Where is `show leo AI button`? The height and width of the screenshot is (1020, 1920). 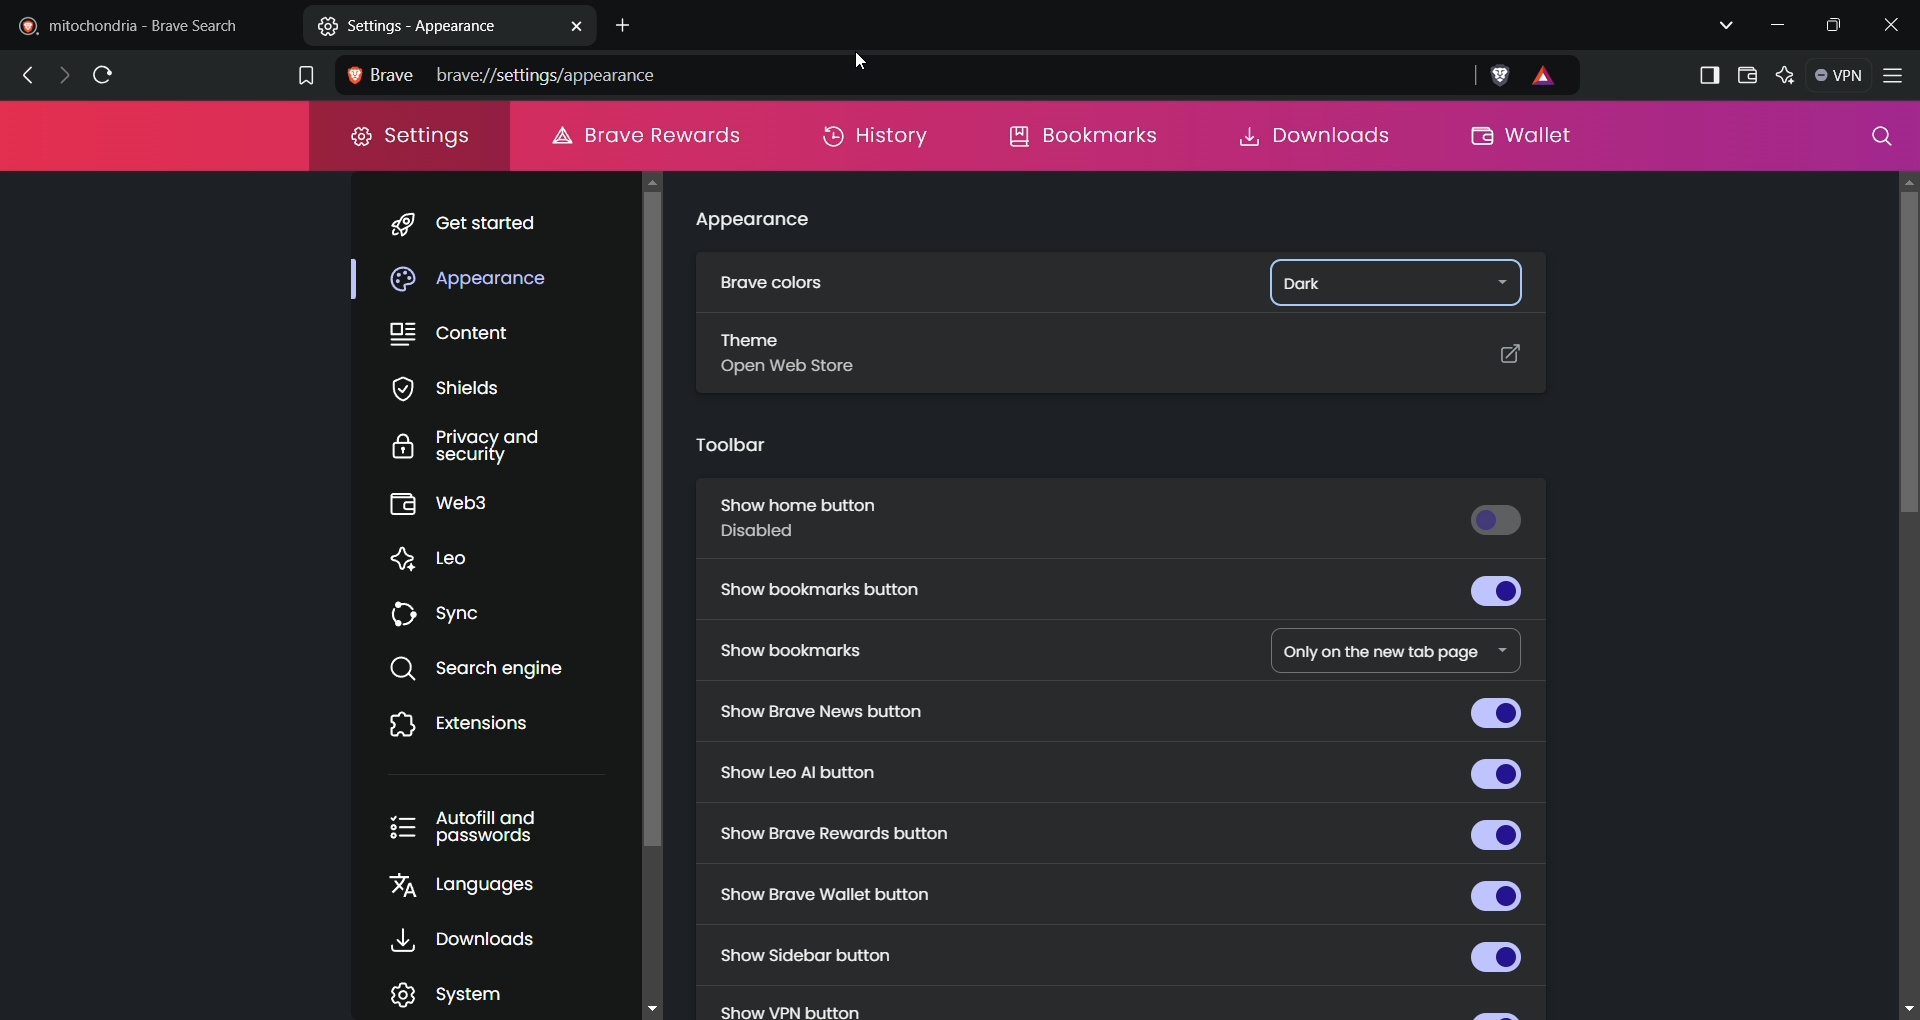
show leo AI button is located at coordinates (1126, 772).